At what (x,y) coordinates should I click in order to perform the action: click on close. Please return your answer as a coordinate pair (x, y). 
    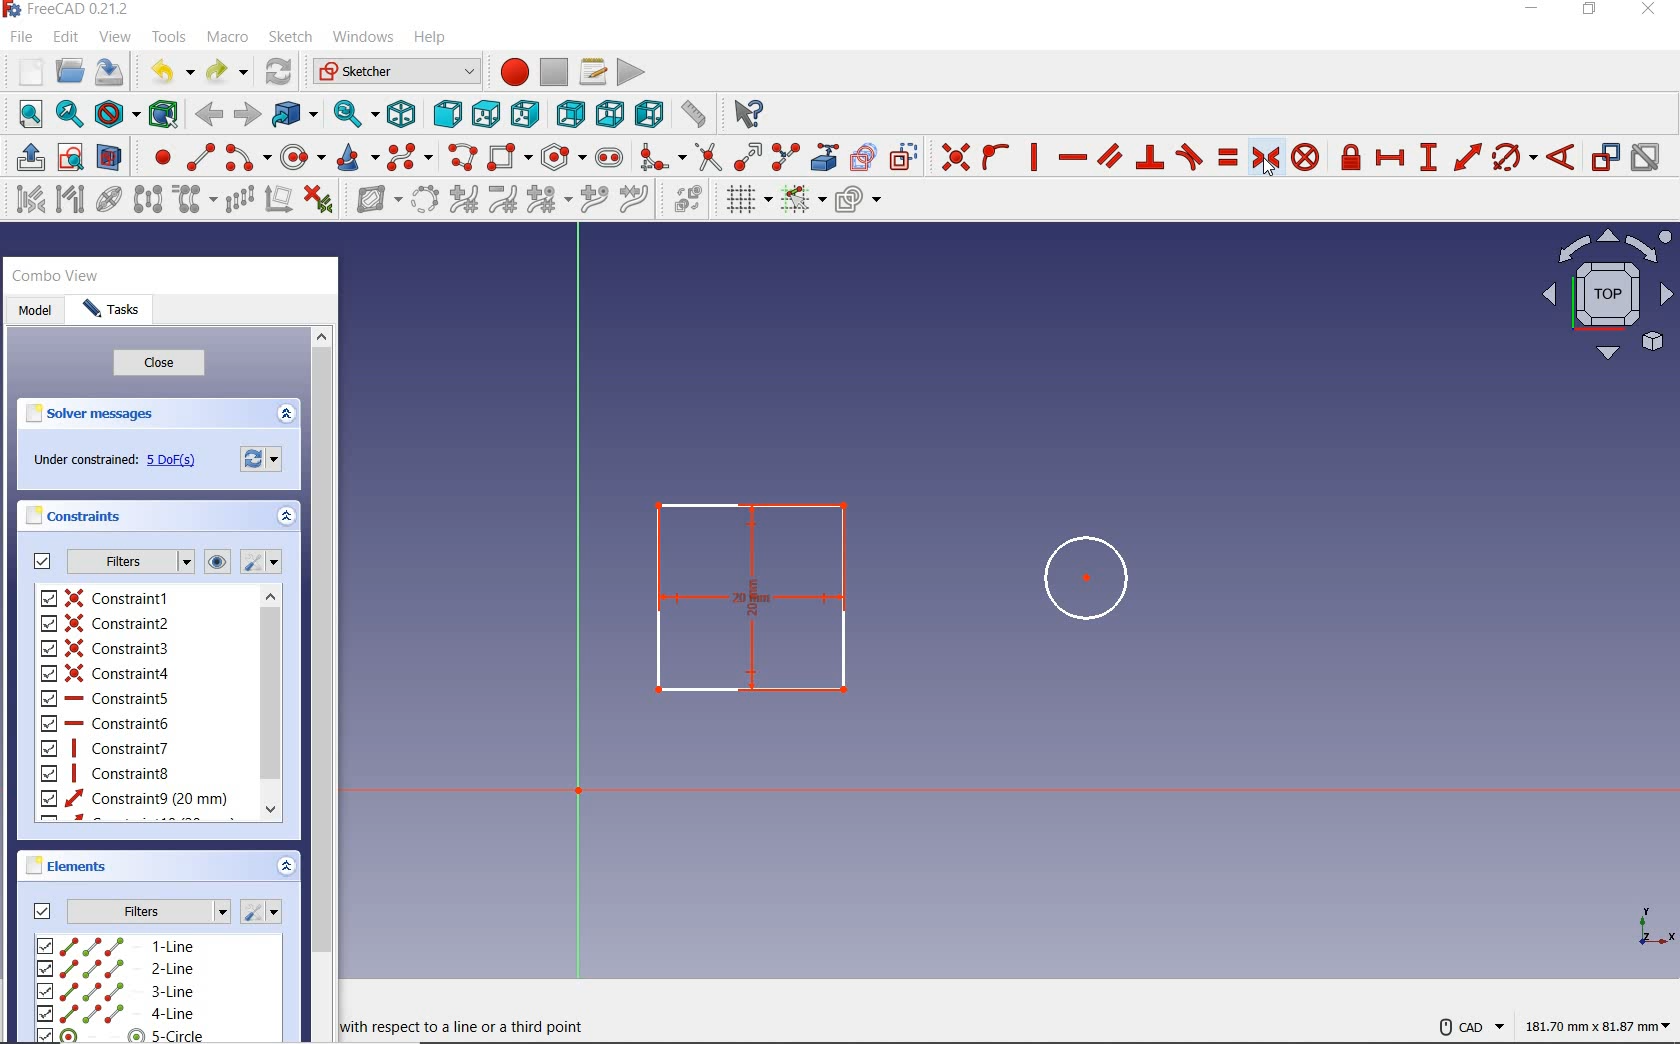
    Looking at the image, I should click on (157, 364).